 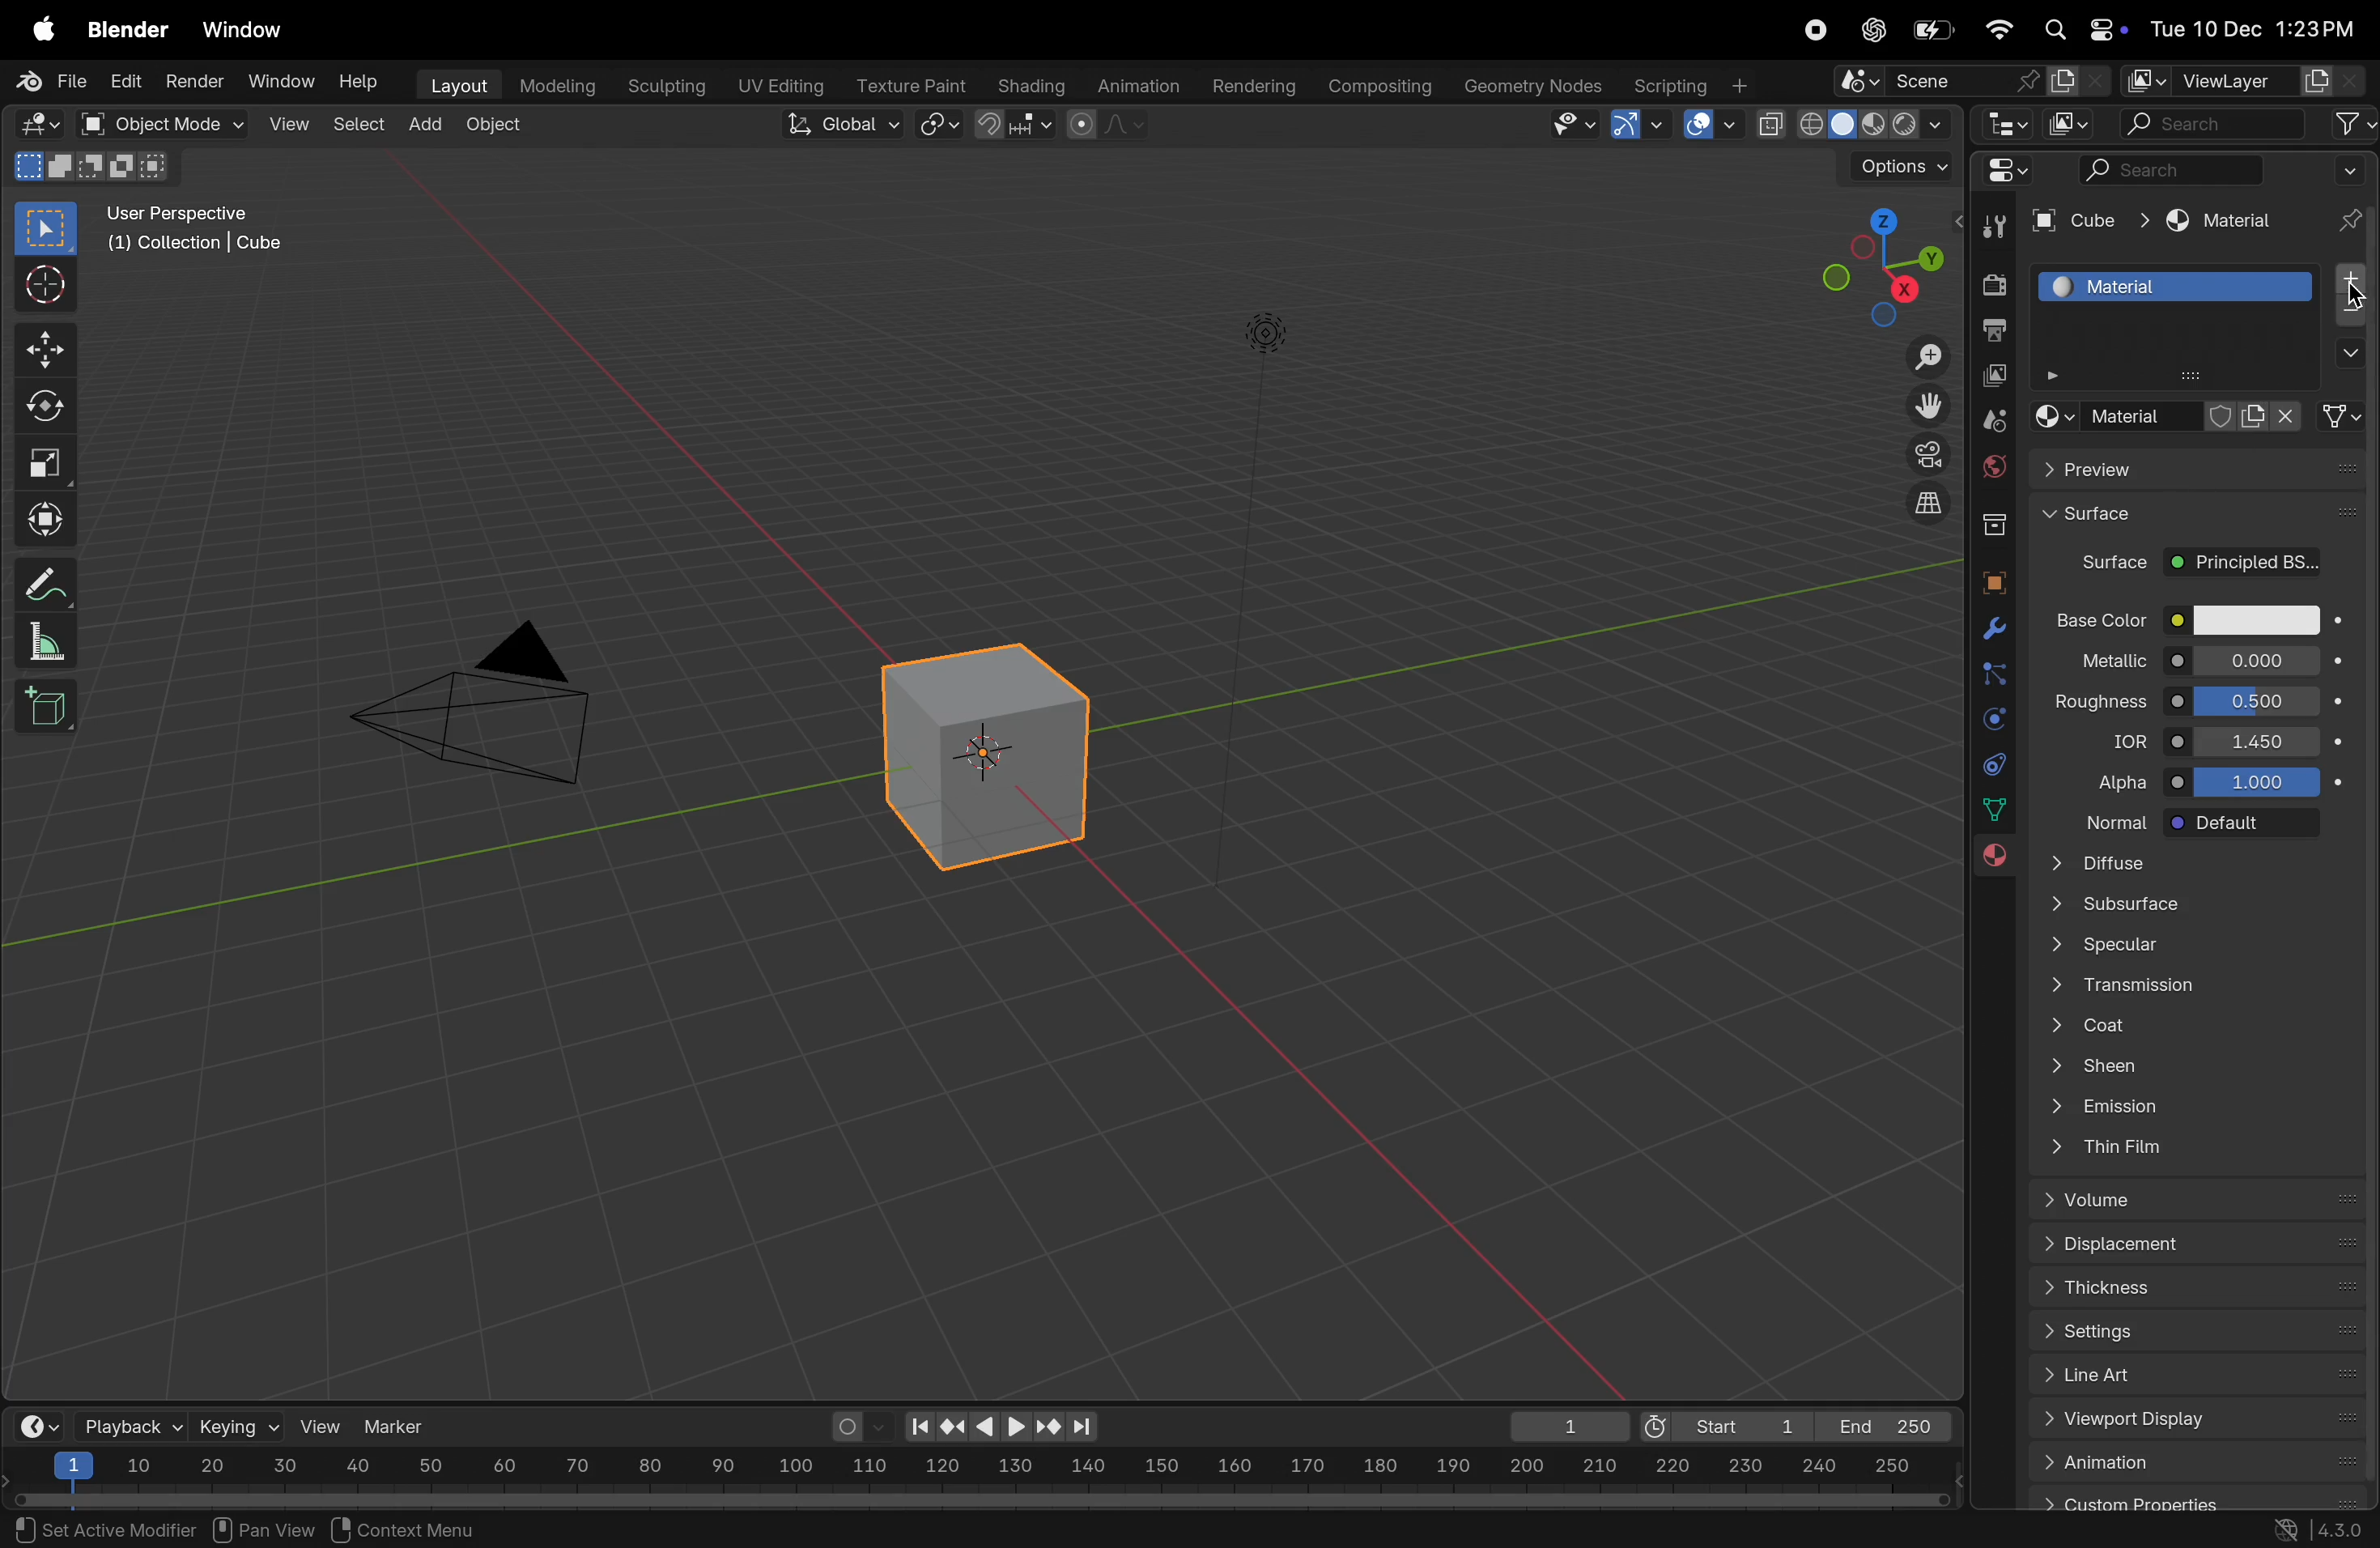 What do you see at coordinates (128, 1425) in the screenshot?
I see `playback` at bounding box center [128, 1425].